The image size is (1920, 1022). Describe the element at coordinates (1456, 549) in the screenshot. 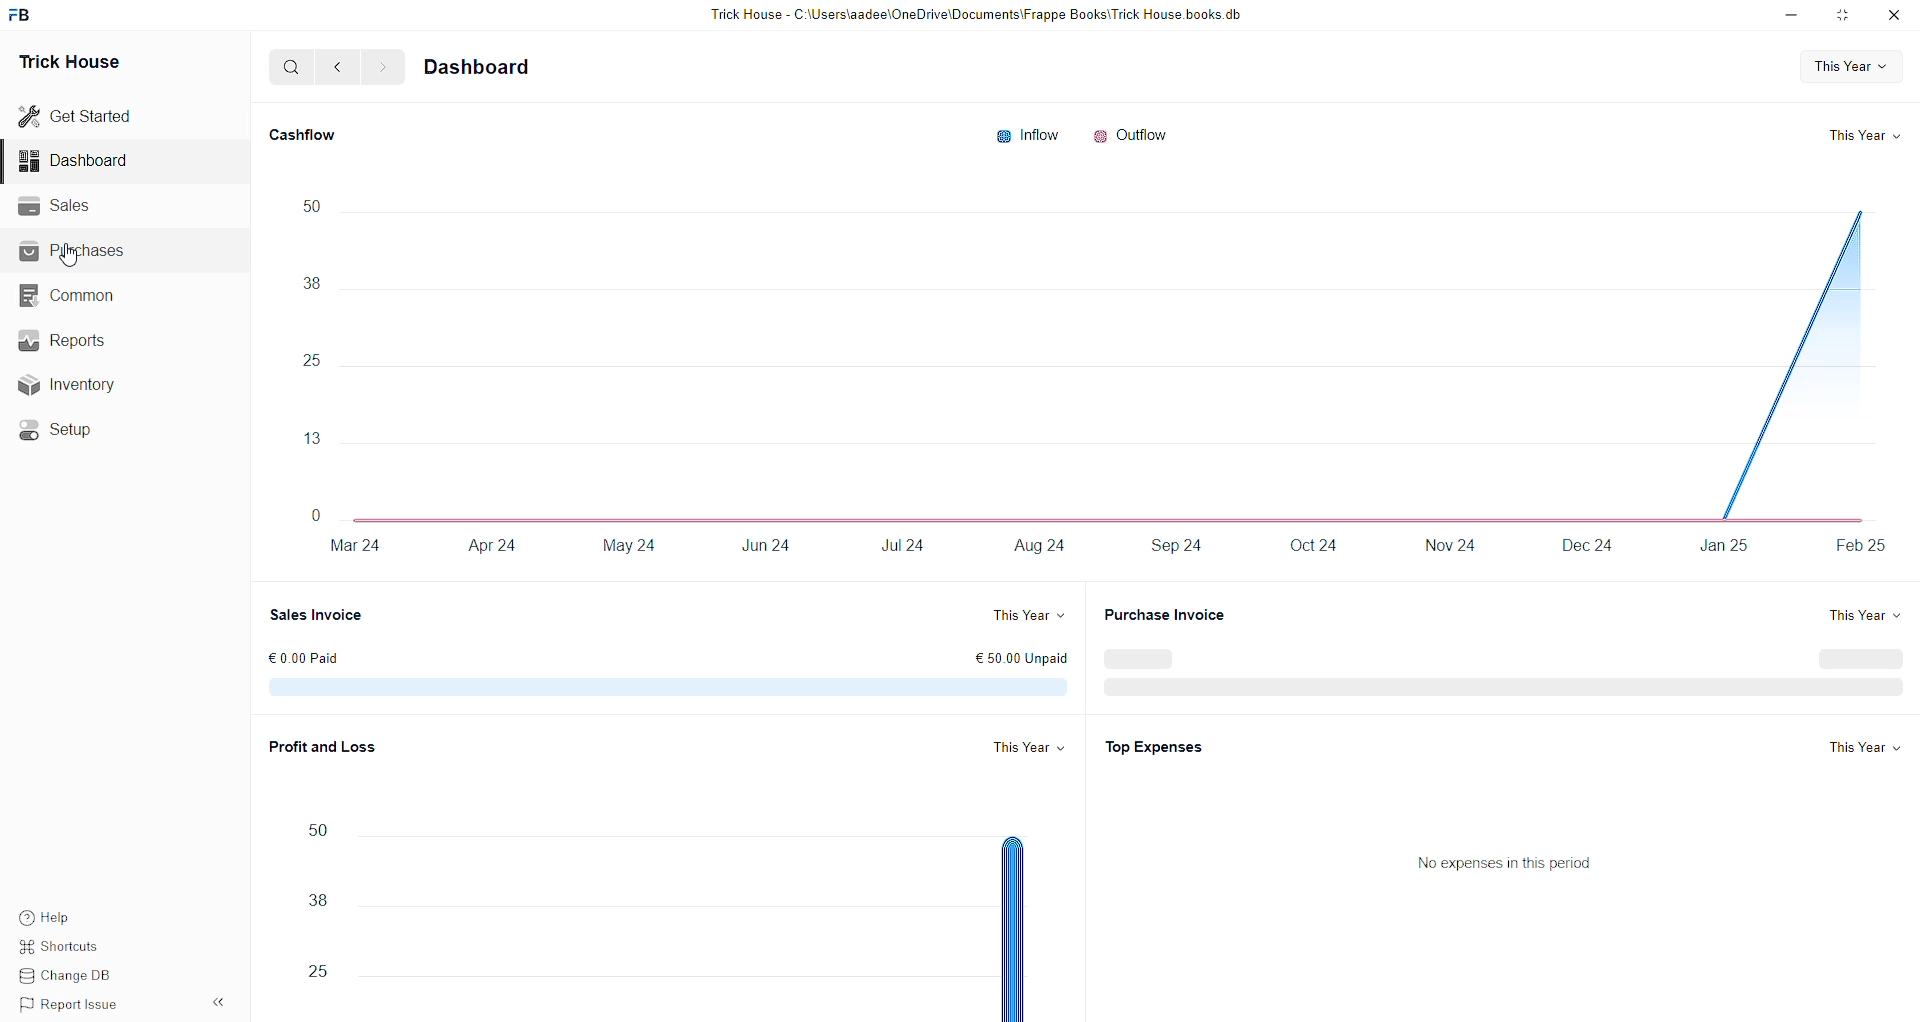

I see ` Nov 24` at that location.